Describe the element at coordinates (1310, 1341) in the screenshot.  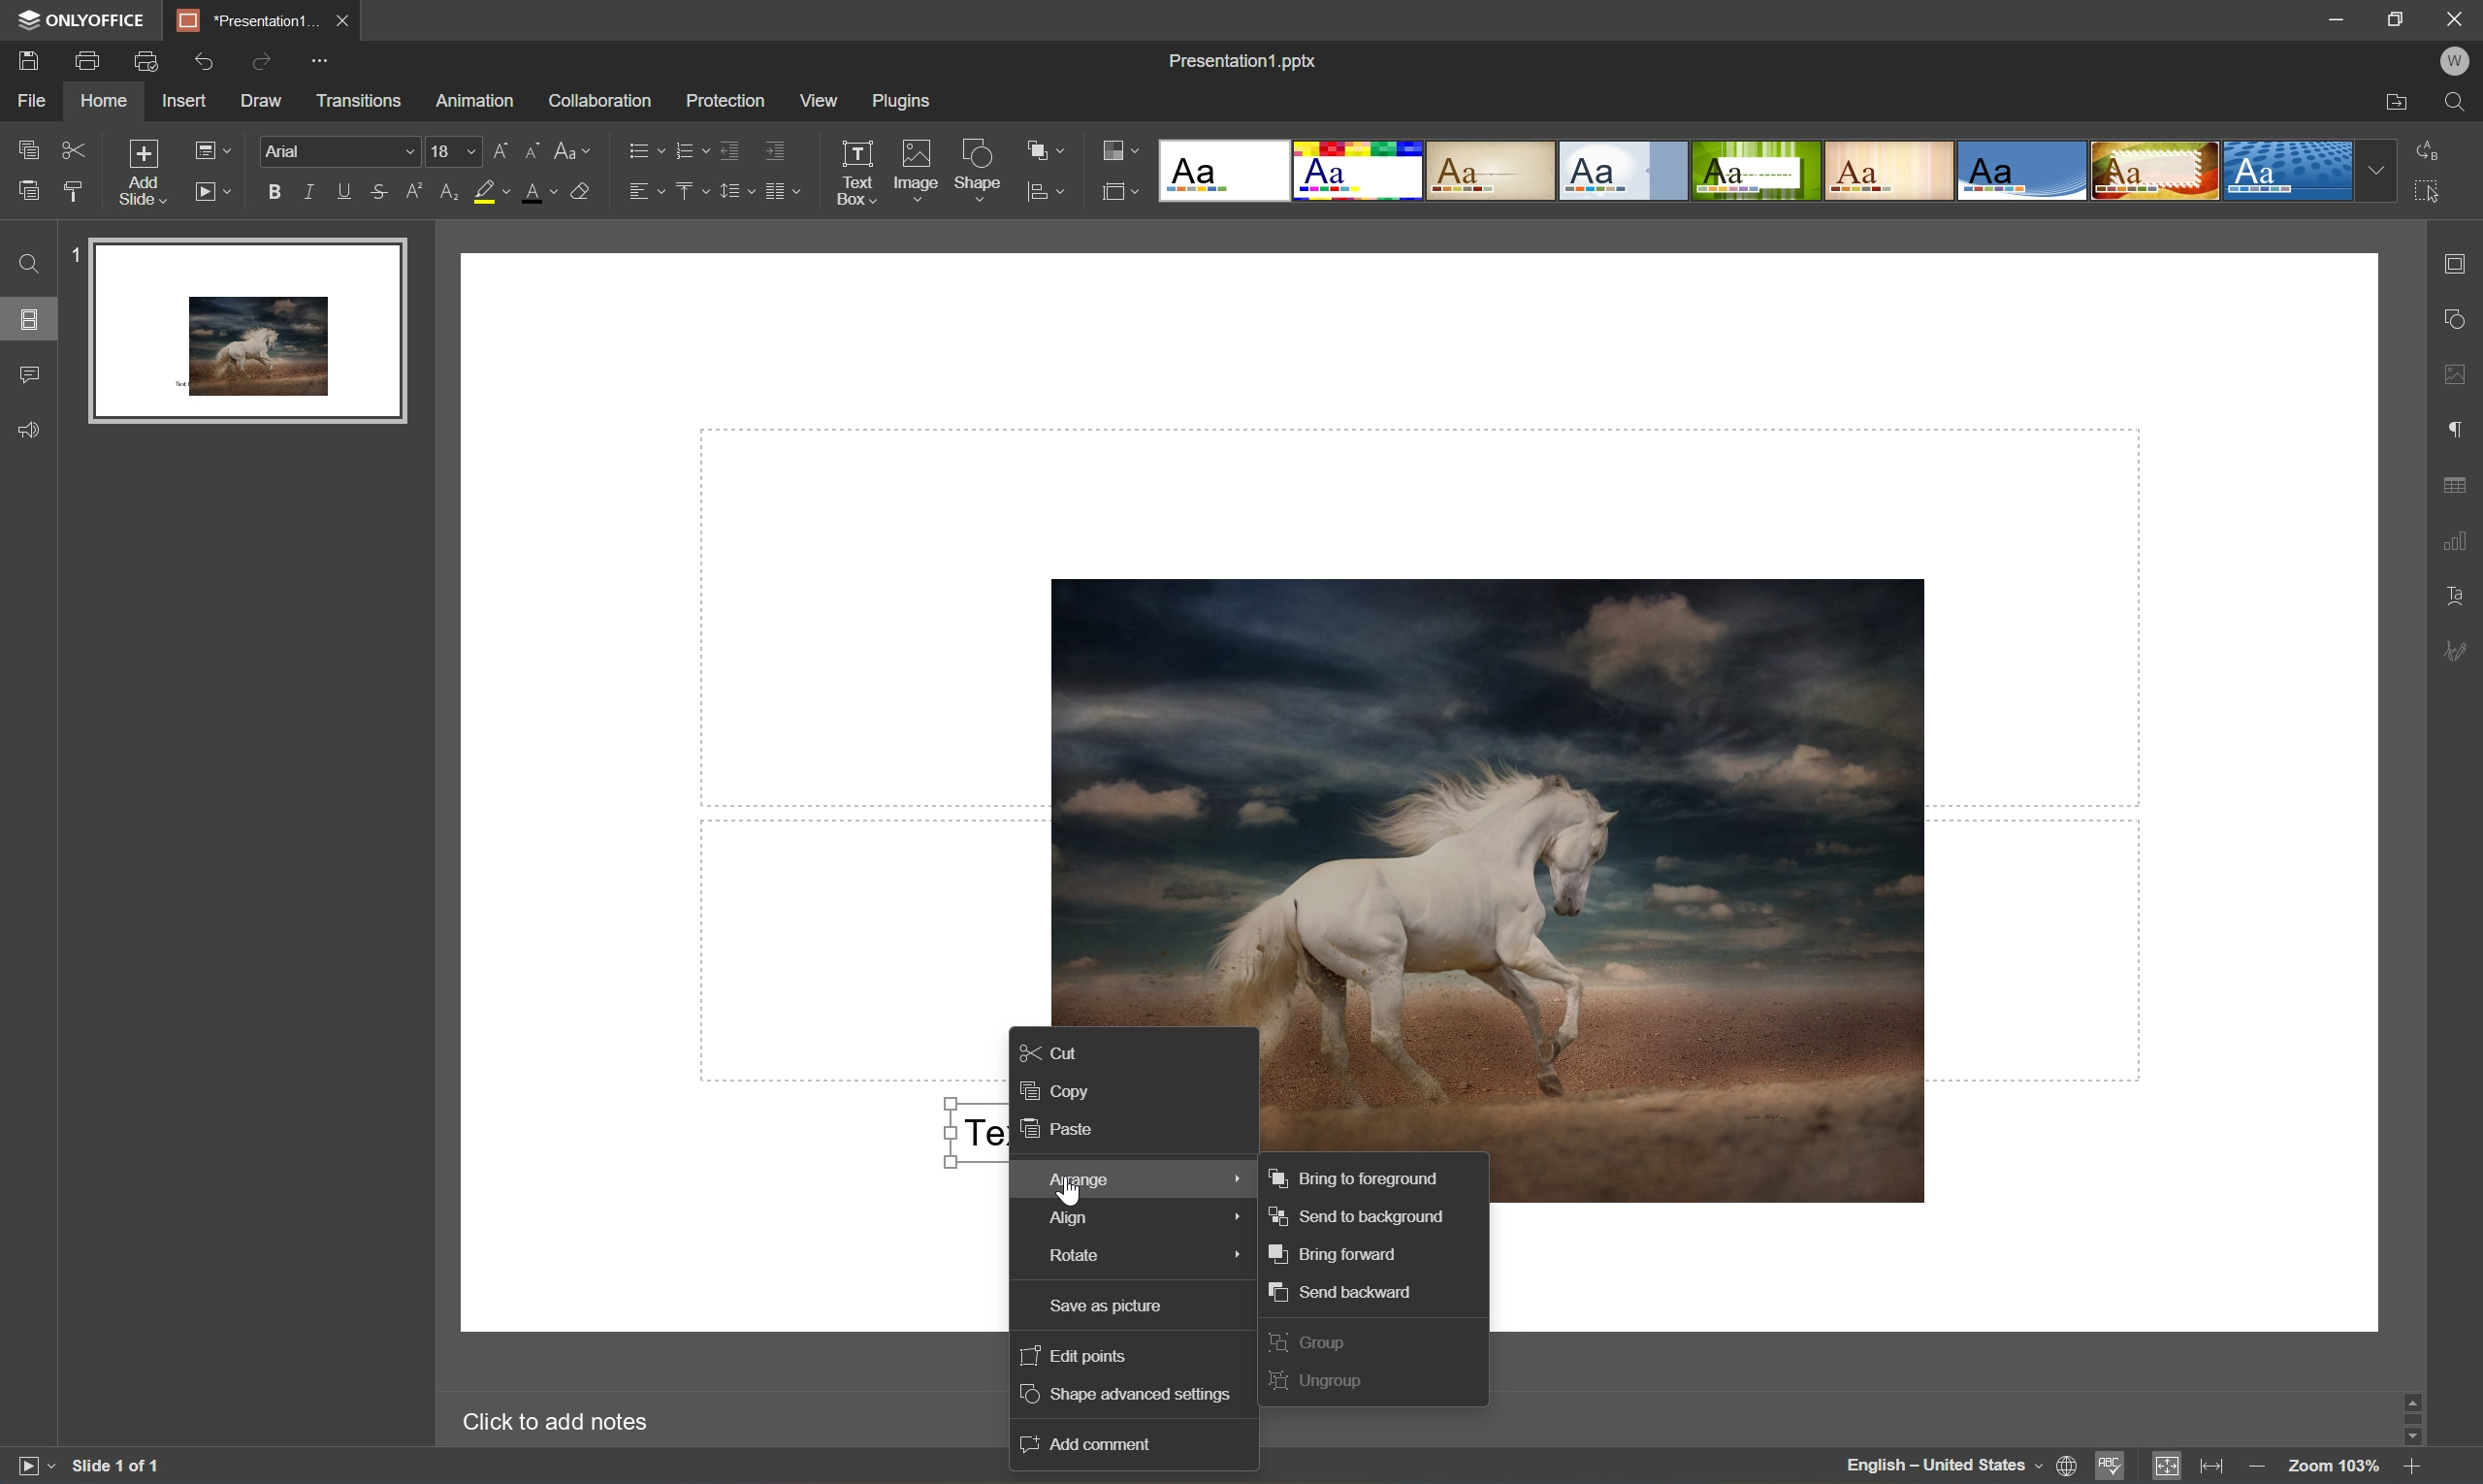
I see `Group` at that location.